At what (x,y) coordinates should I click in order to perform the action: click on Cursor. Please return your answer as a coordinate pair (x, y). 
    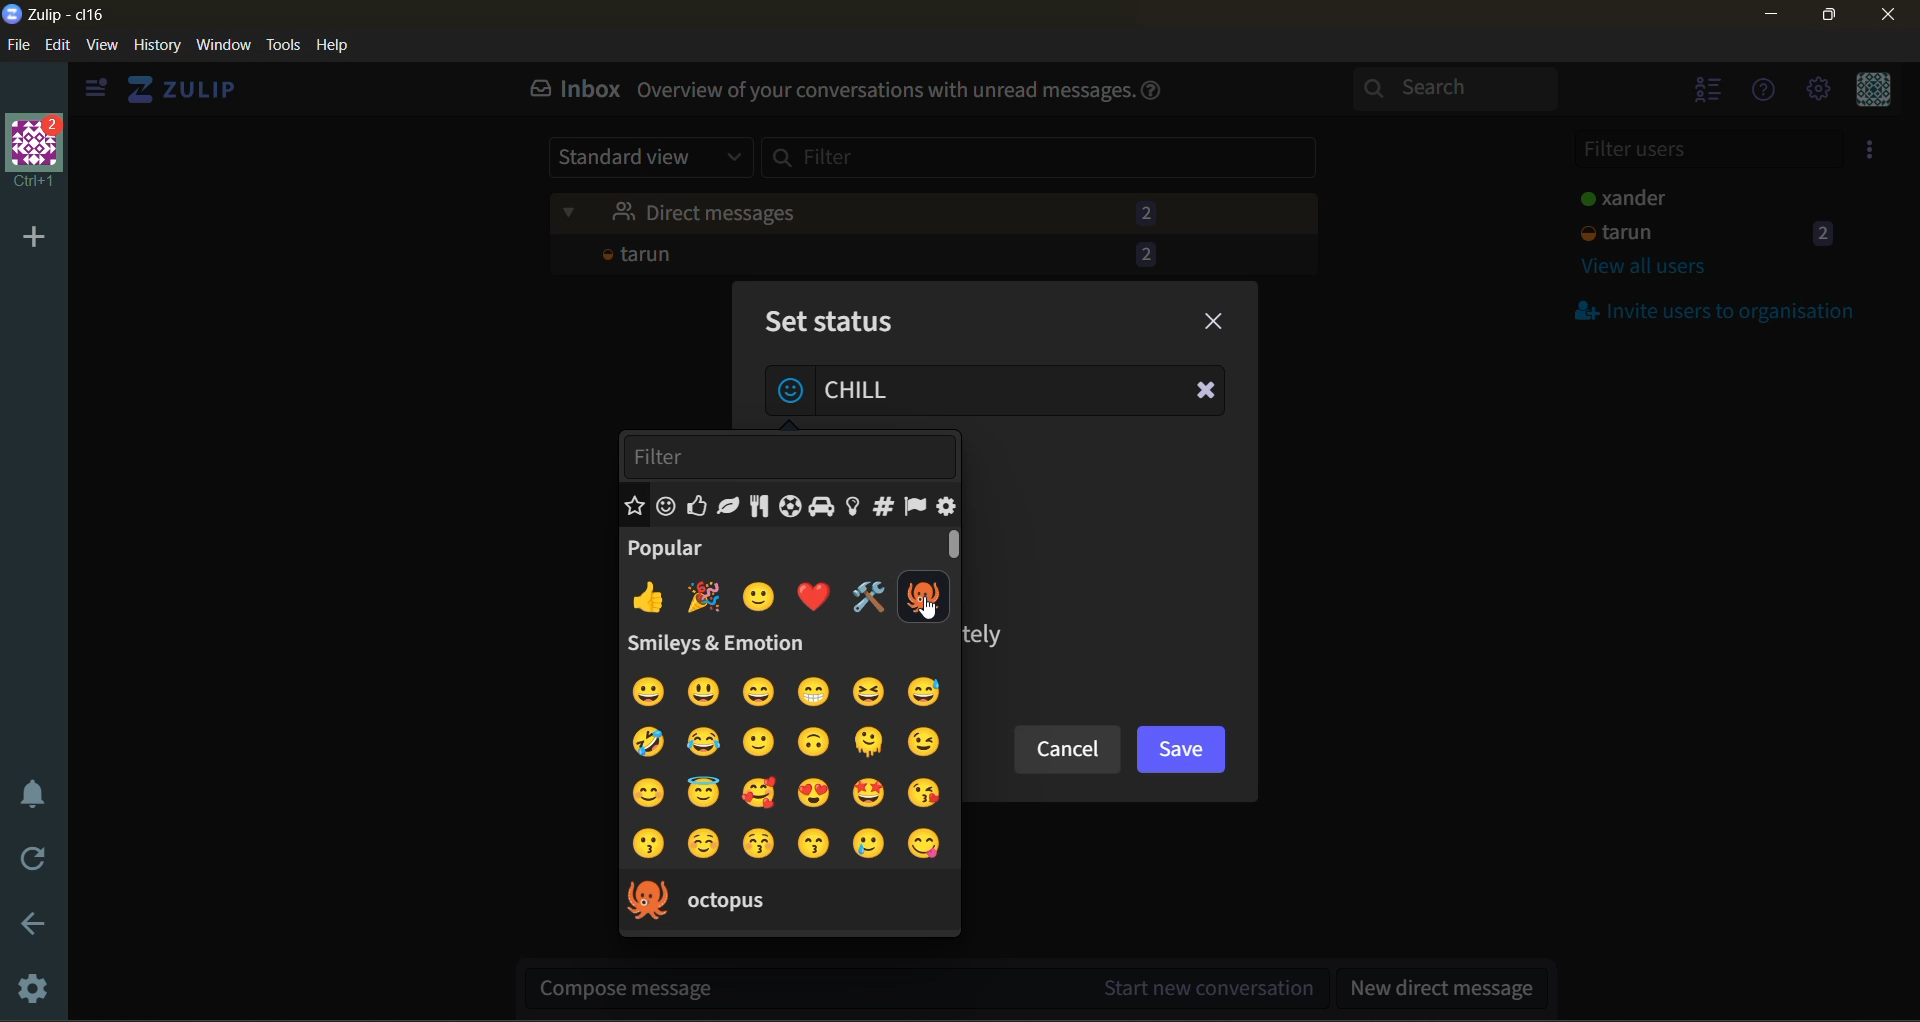
    Looking at the image, I should click on (934, 613).